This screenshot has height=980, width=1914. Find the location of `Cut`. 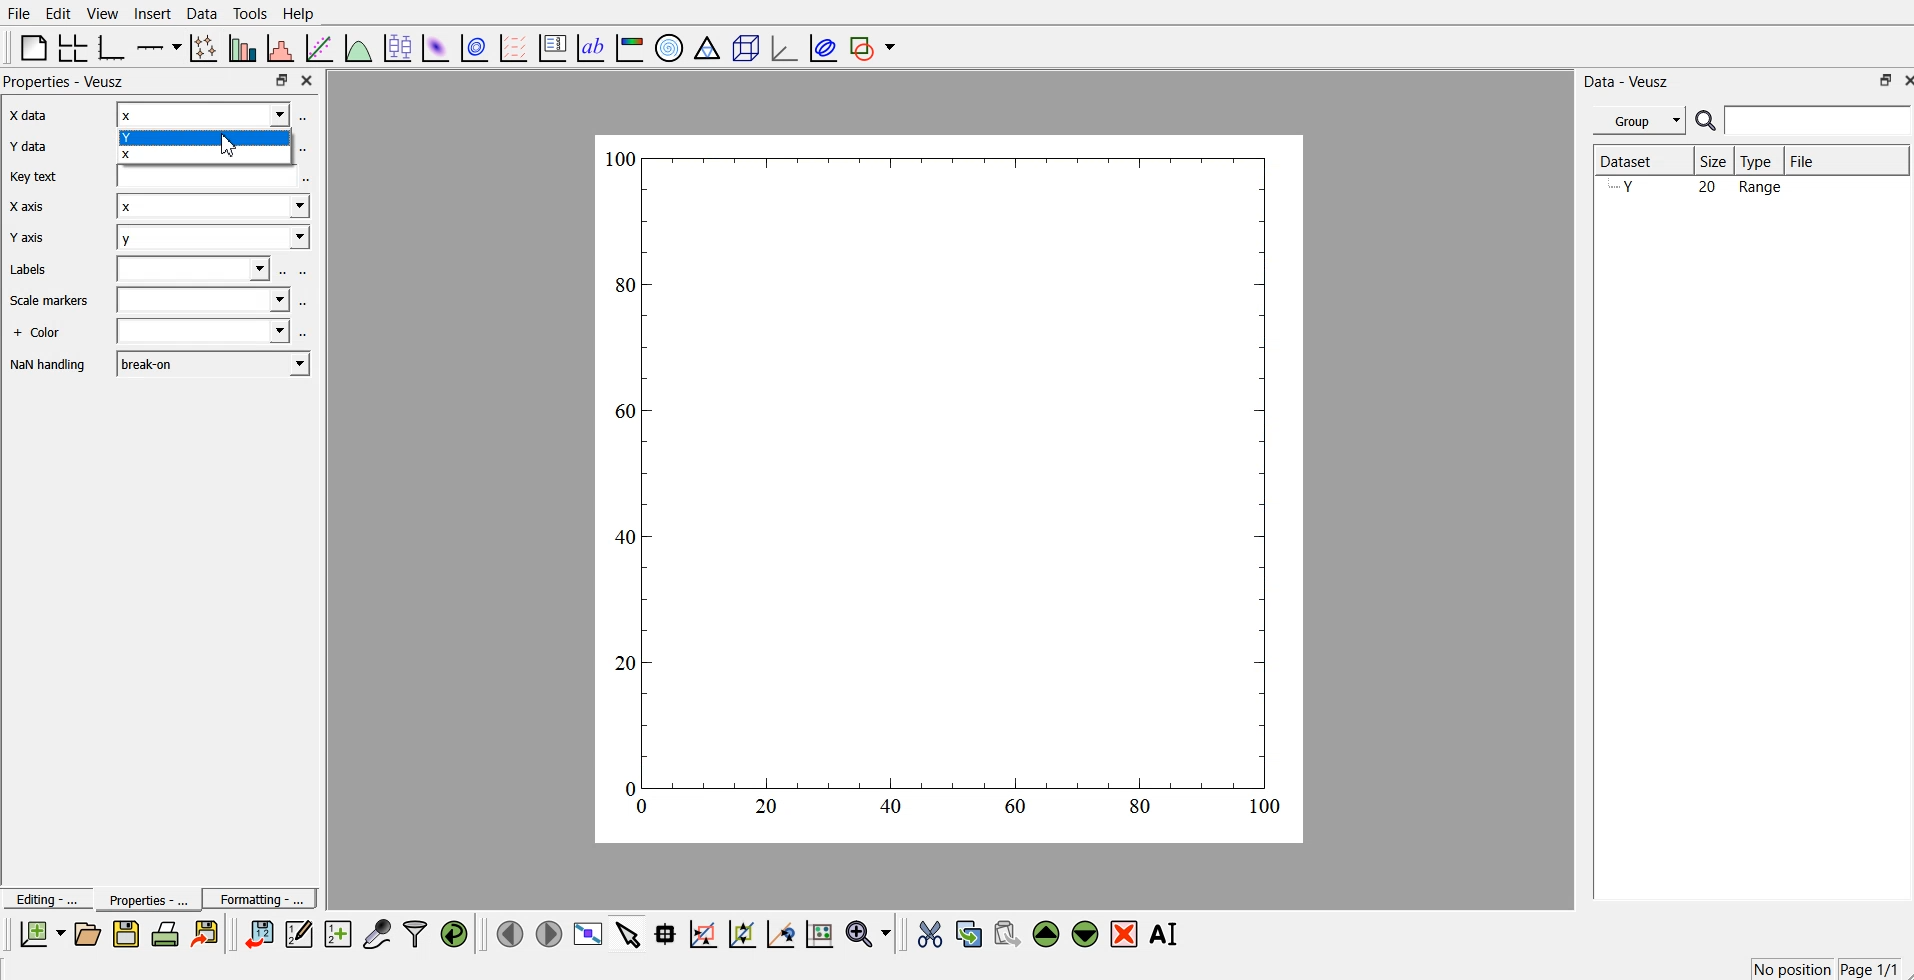

Cut is located at coordinates (930, 933).